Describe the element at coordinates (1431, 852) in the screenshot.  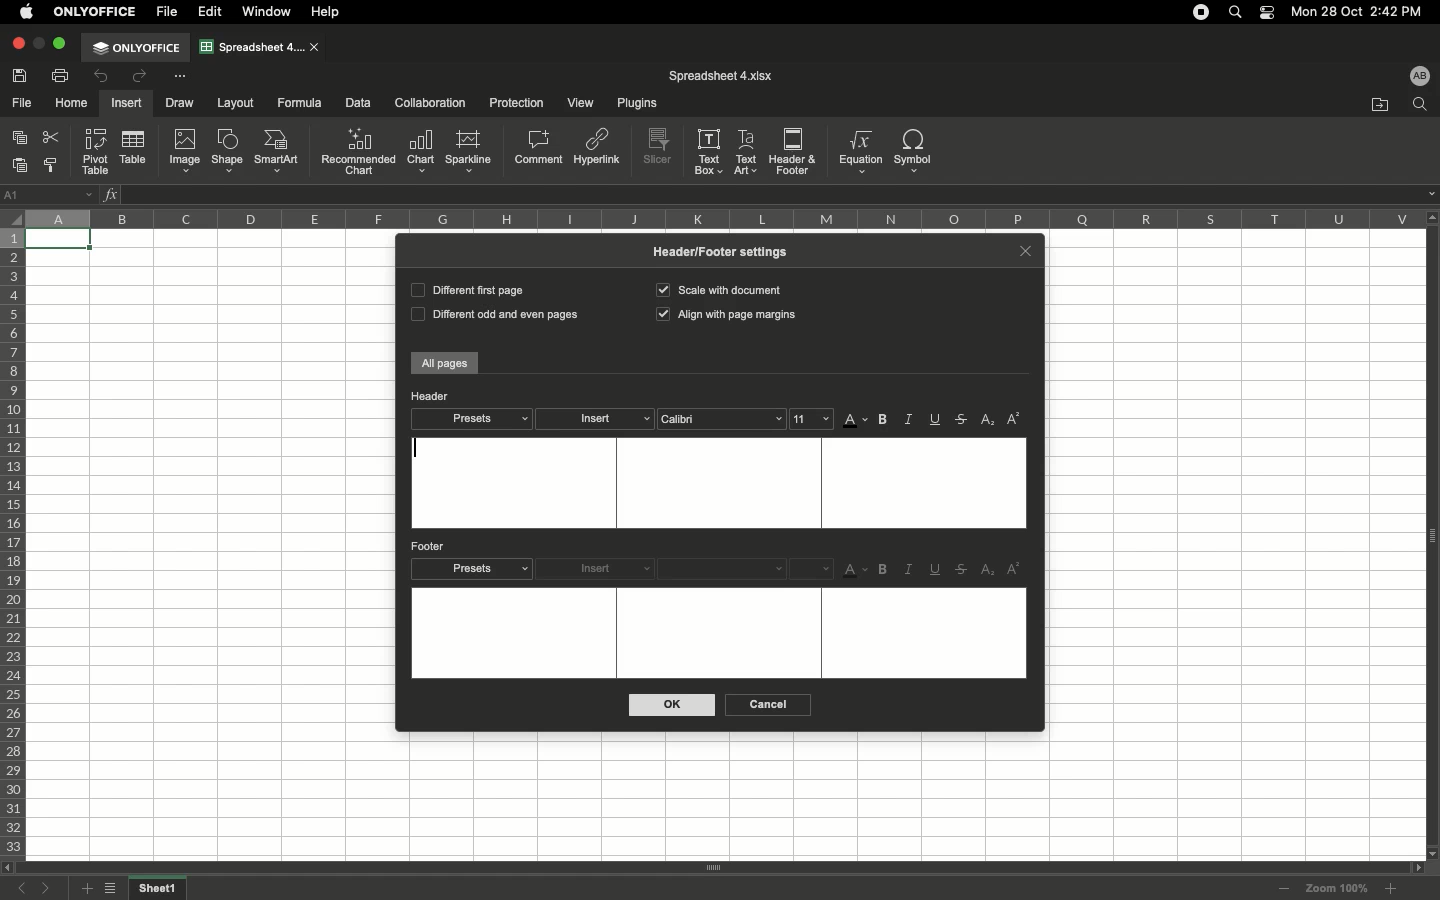
I see `scroll down` at that location.